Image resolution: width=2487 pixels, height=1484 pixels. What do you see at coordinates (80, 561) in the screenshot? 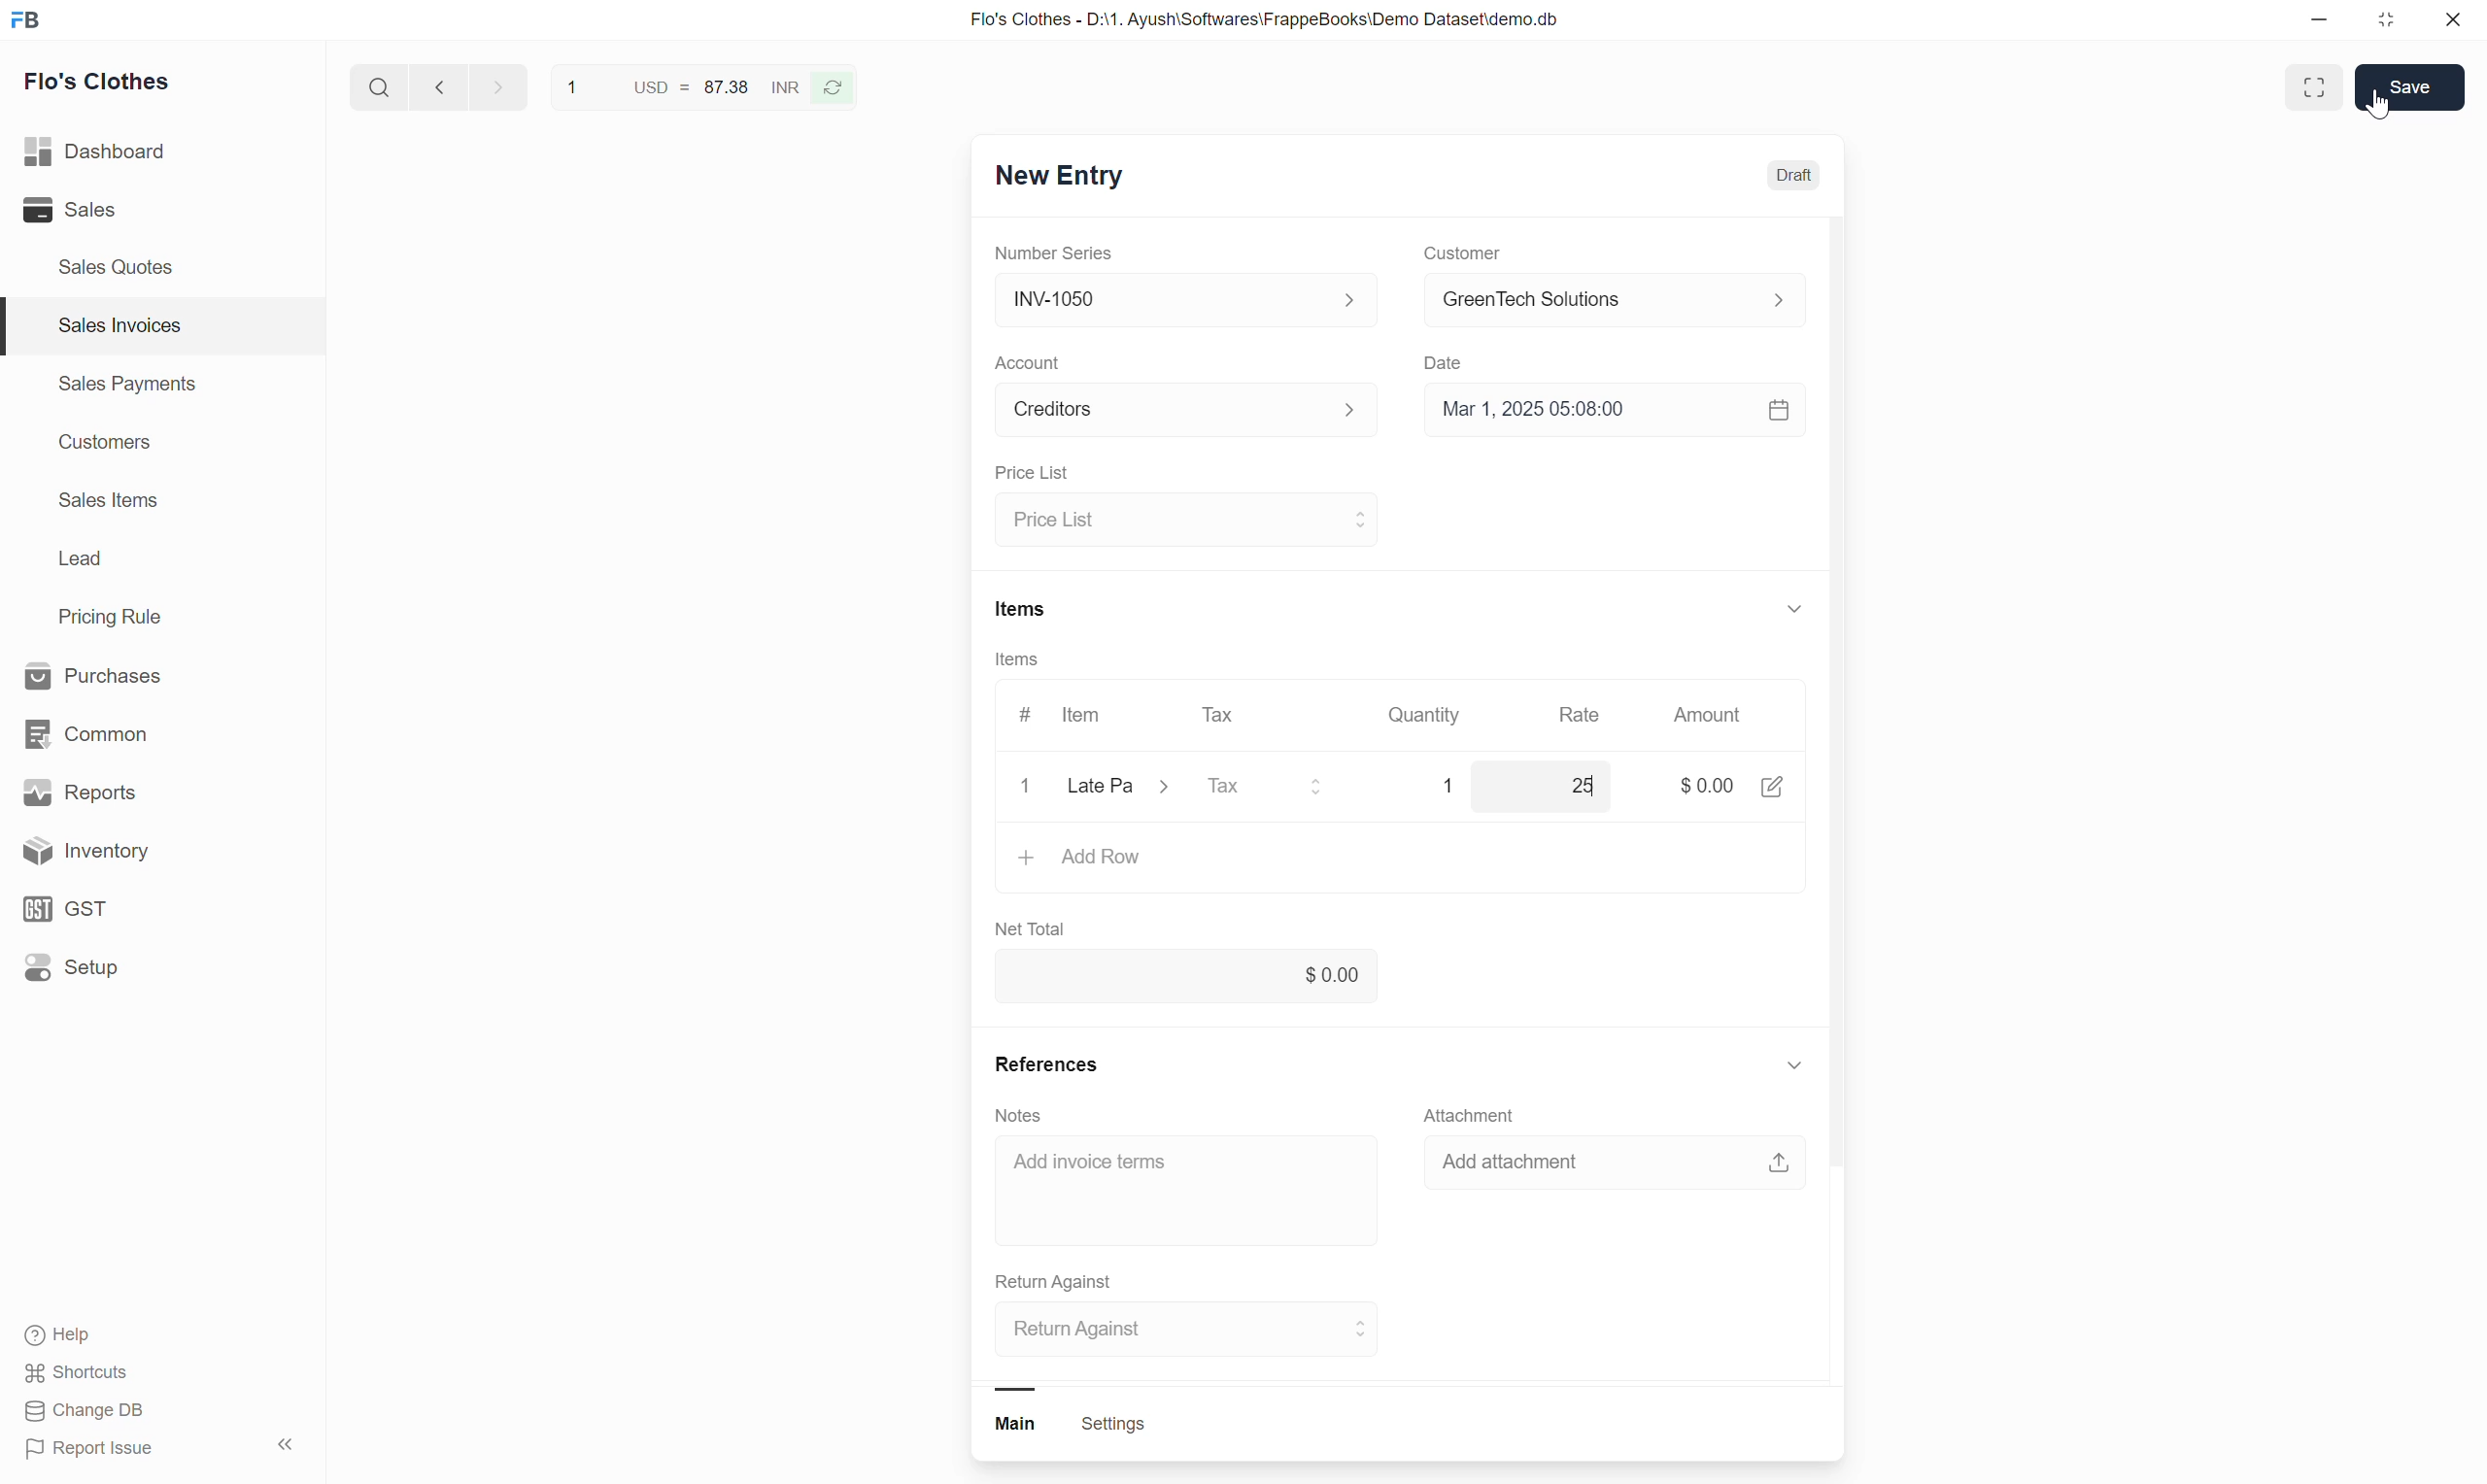
I see `Lead` at bounding box center [80, 561].